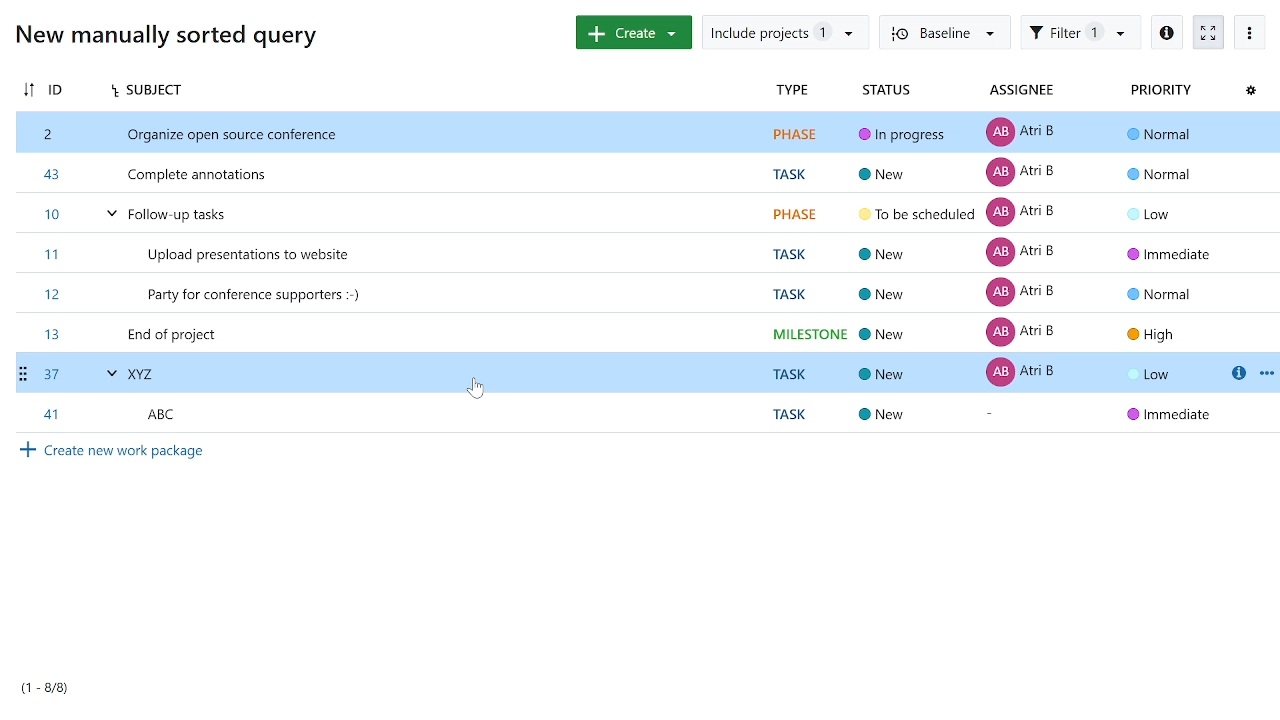 This screenshot has width=1280, height=720. What do you see at coordinates (1159, 91) in the screenshot?
I see `priority` at bounding box center [1159, 91].